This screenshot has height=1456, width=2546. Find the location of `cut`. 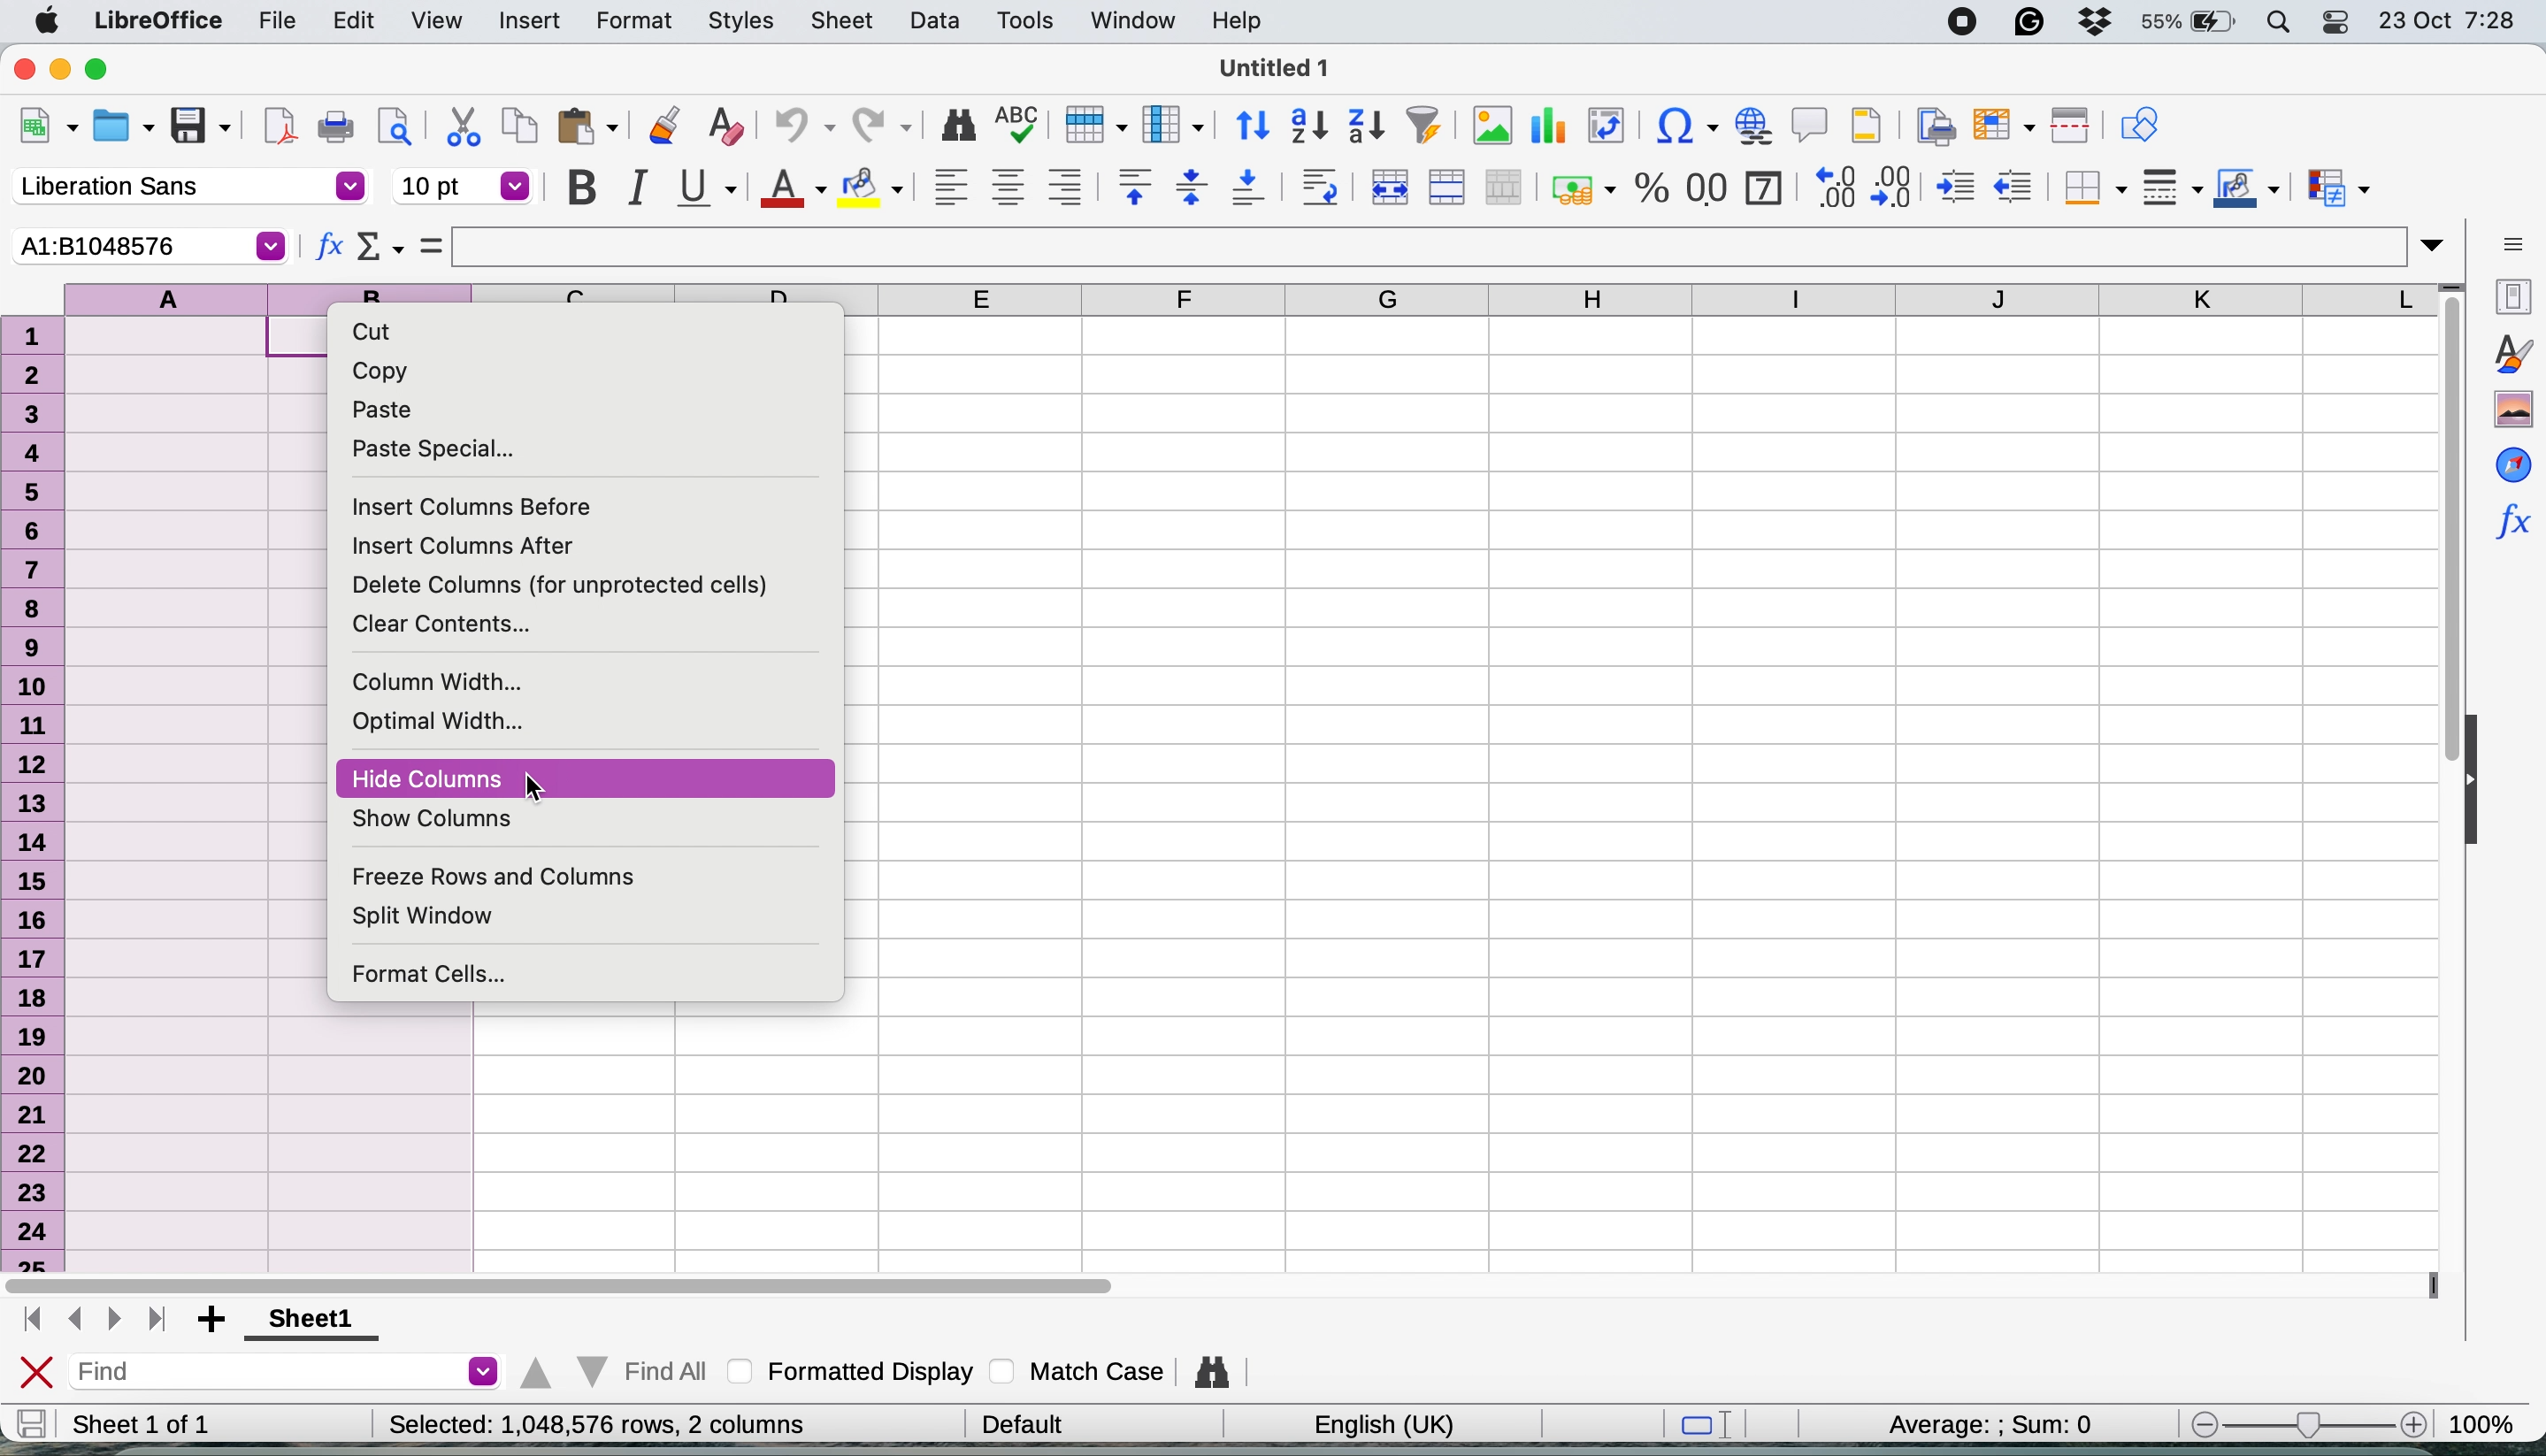

cut is located at coordinates (386, 334).